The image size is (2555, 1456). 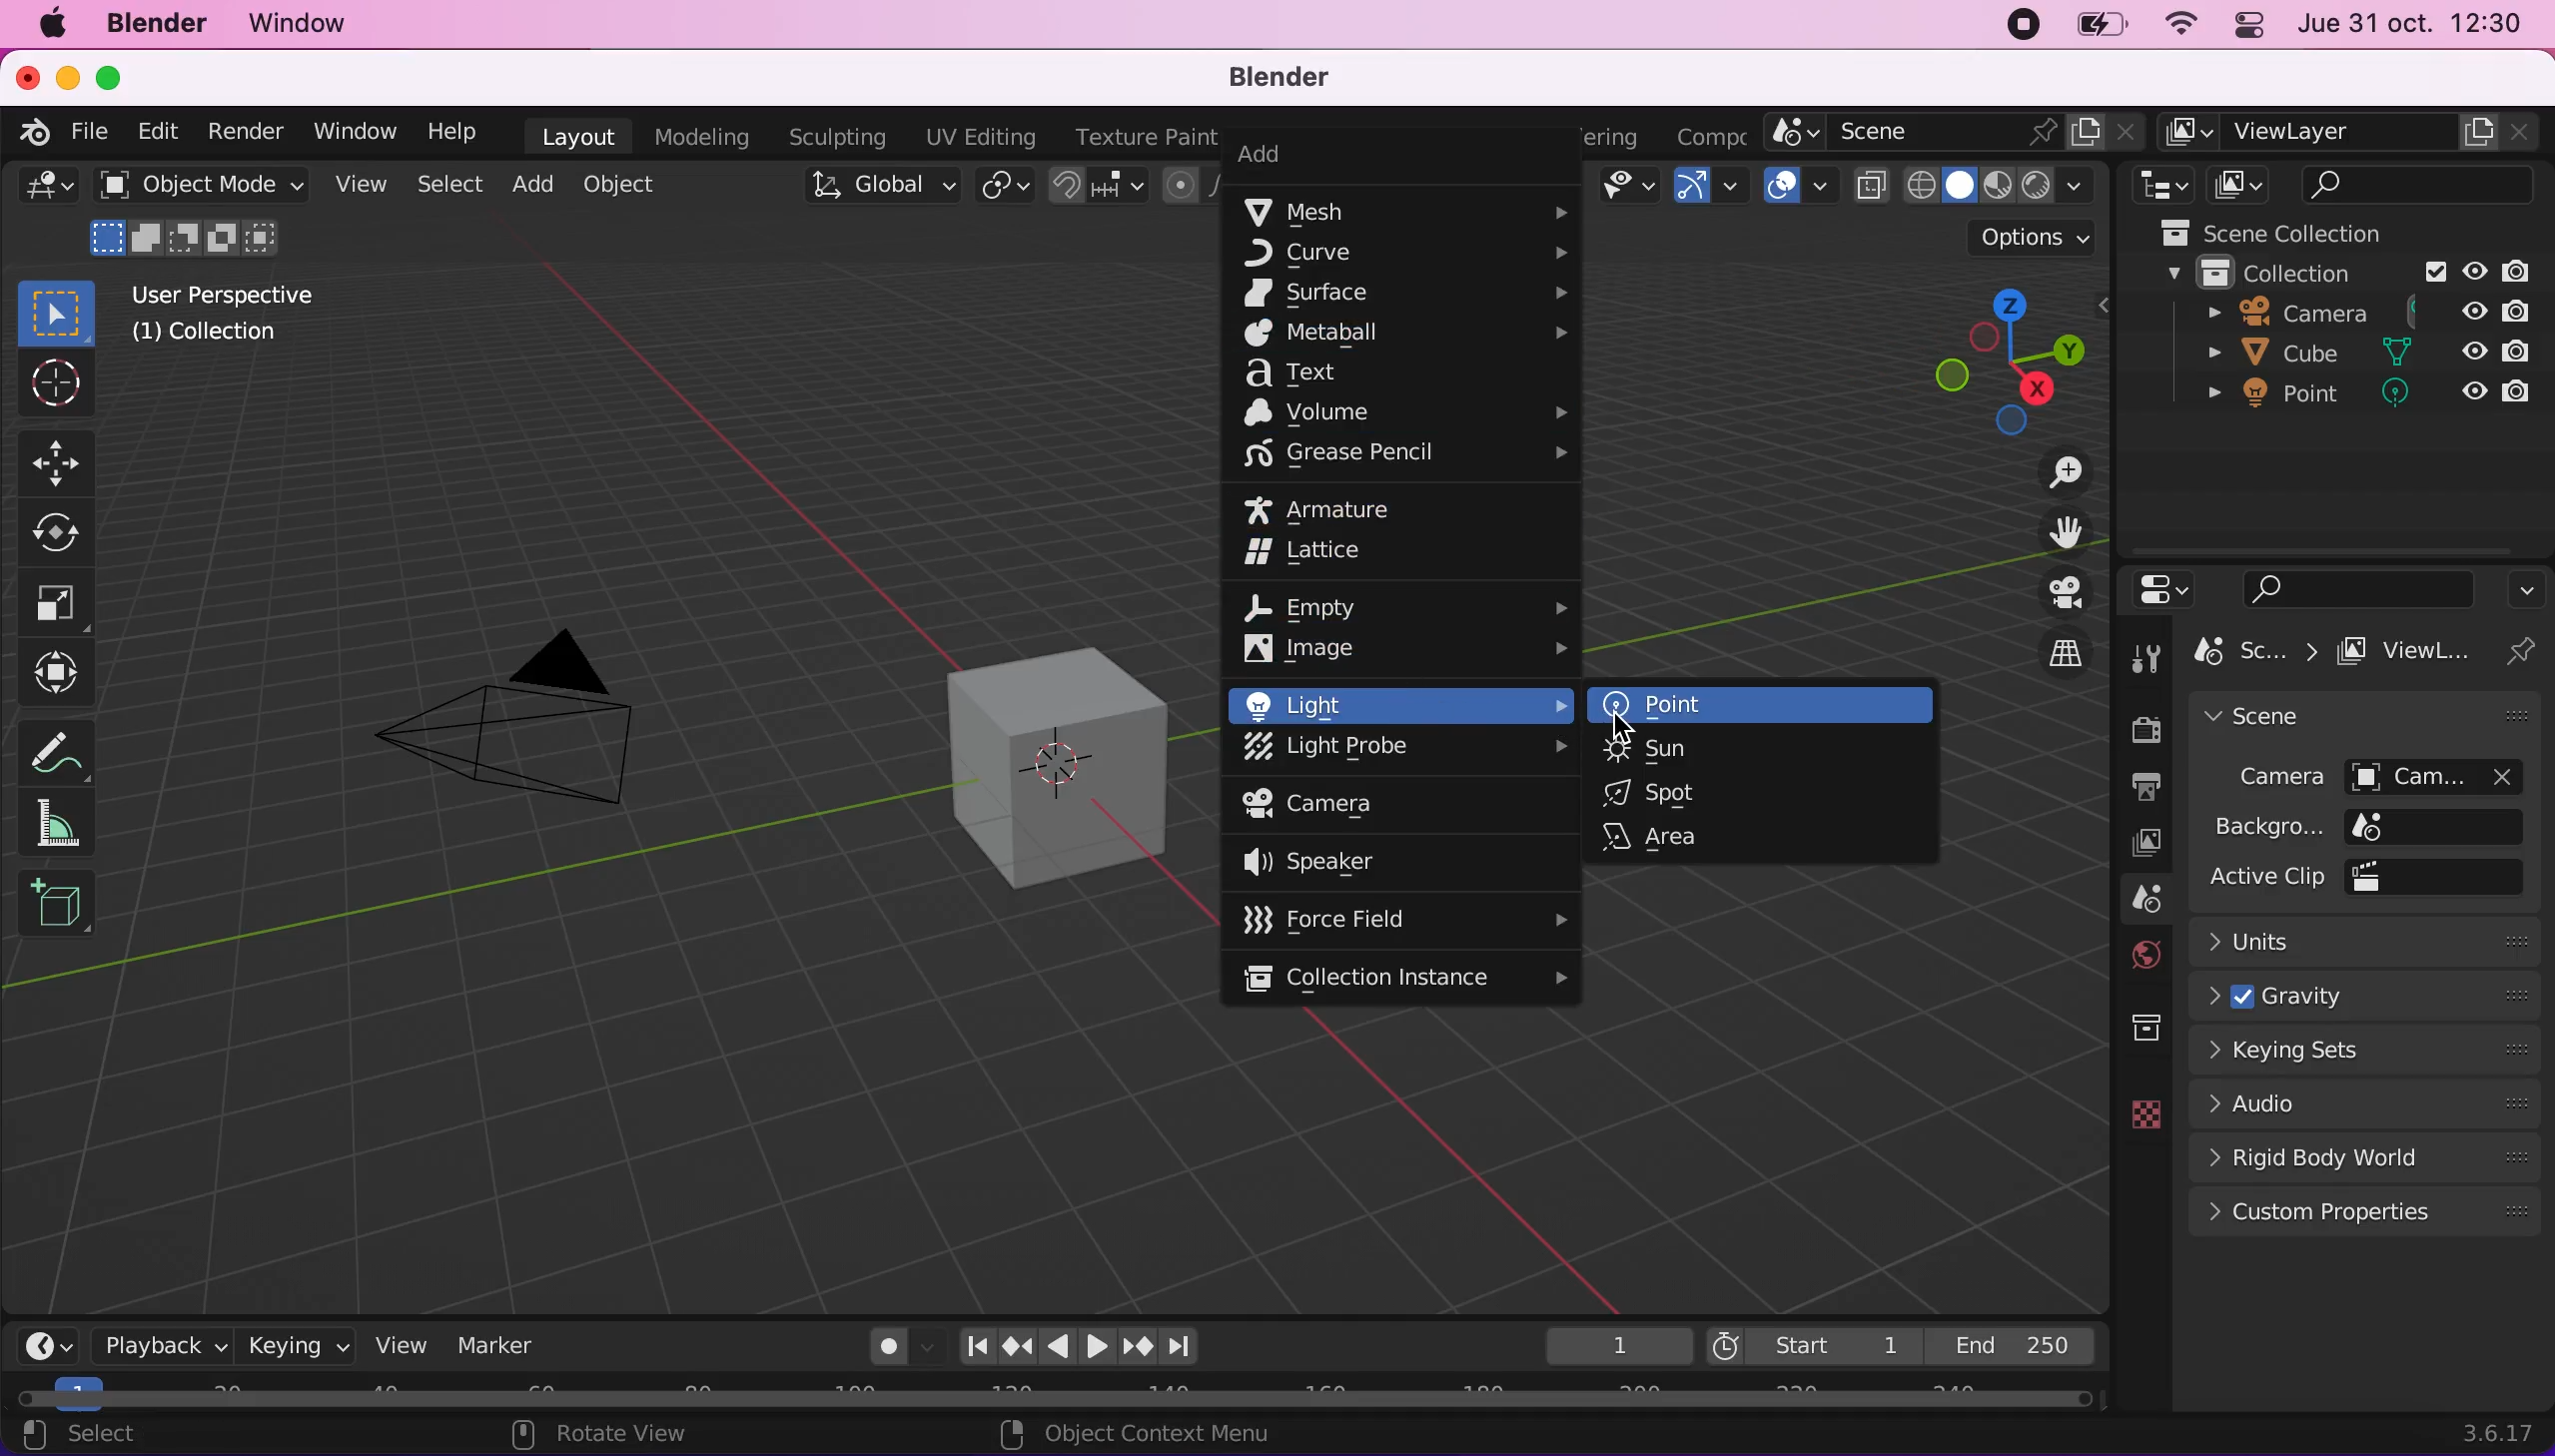 I want to click on editor type, so click(x=2168, y=586).